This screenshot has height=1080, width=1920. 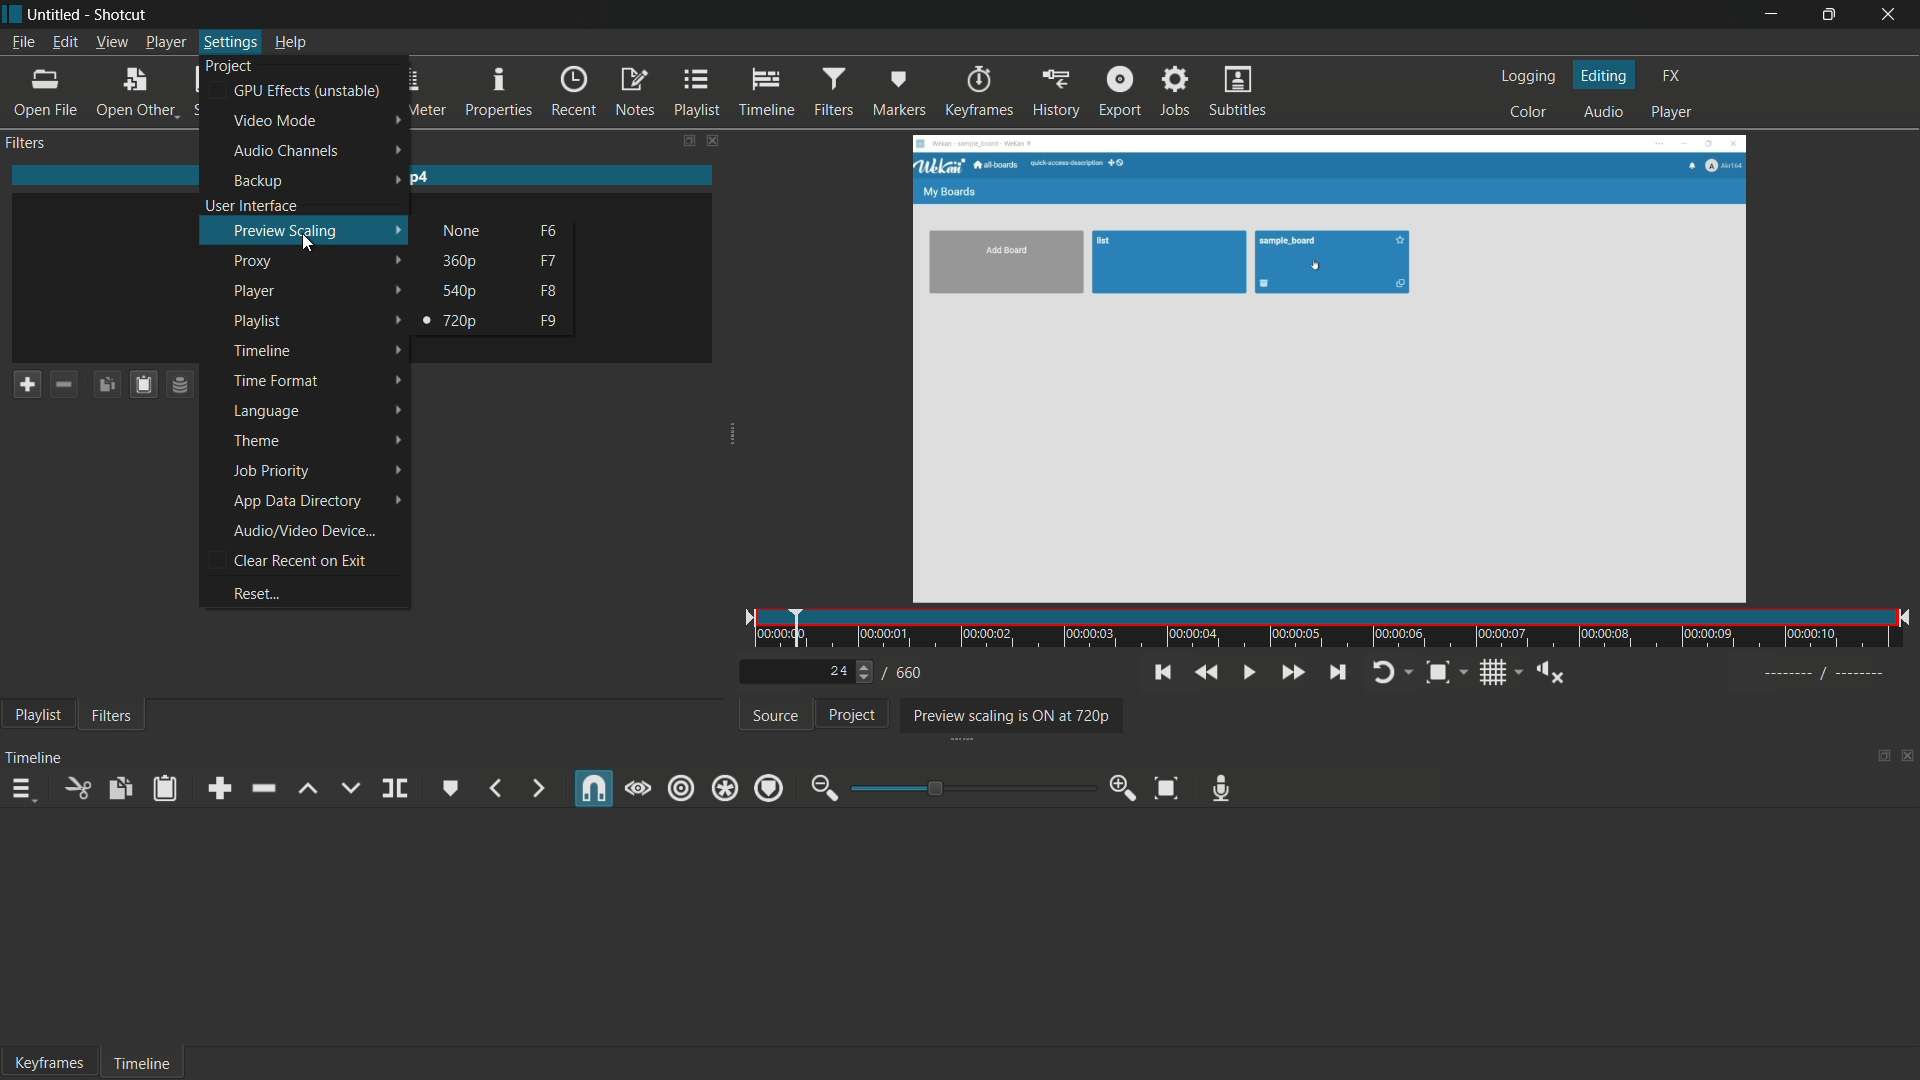 I want to click on split at playhead, so click(x=398, y=788).